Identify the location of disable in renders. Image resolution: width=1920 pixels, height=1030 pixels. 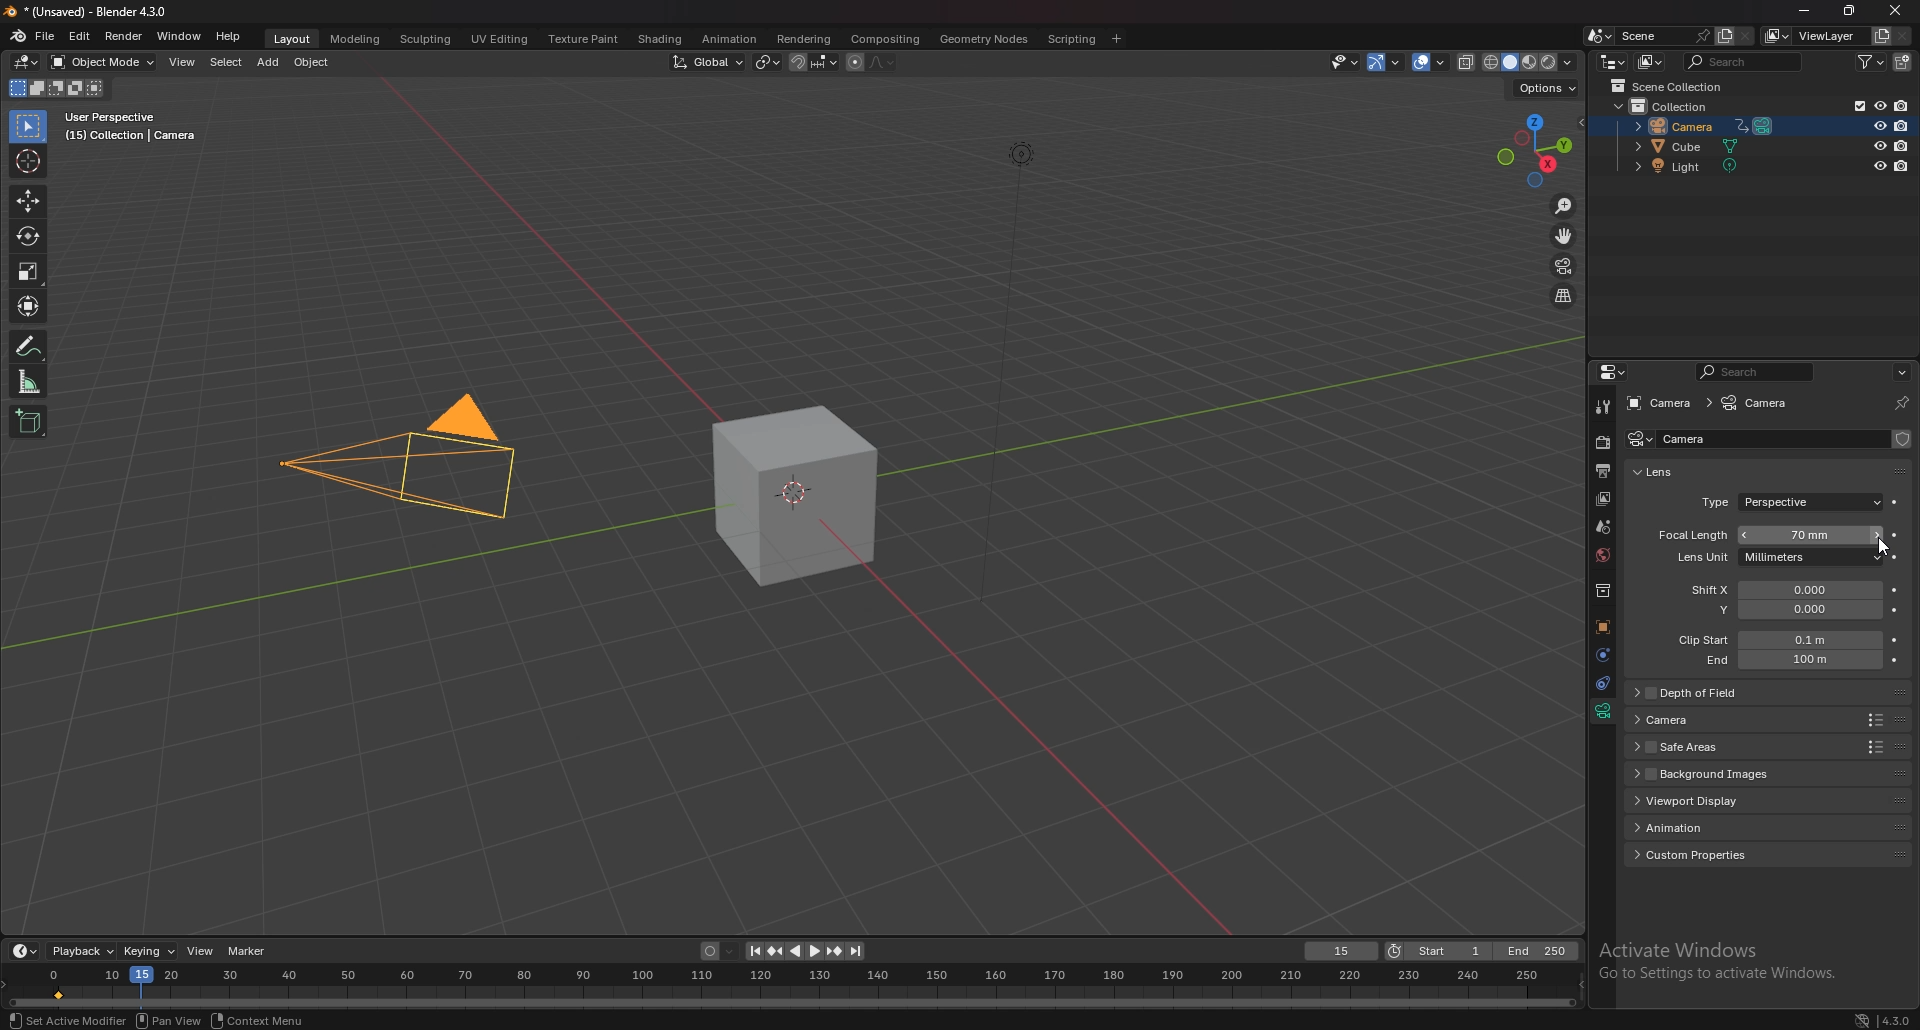
(1902, 145).